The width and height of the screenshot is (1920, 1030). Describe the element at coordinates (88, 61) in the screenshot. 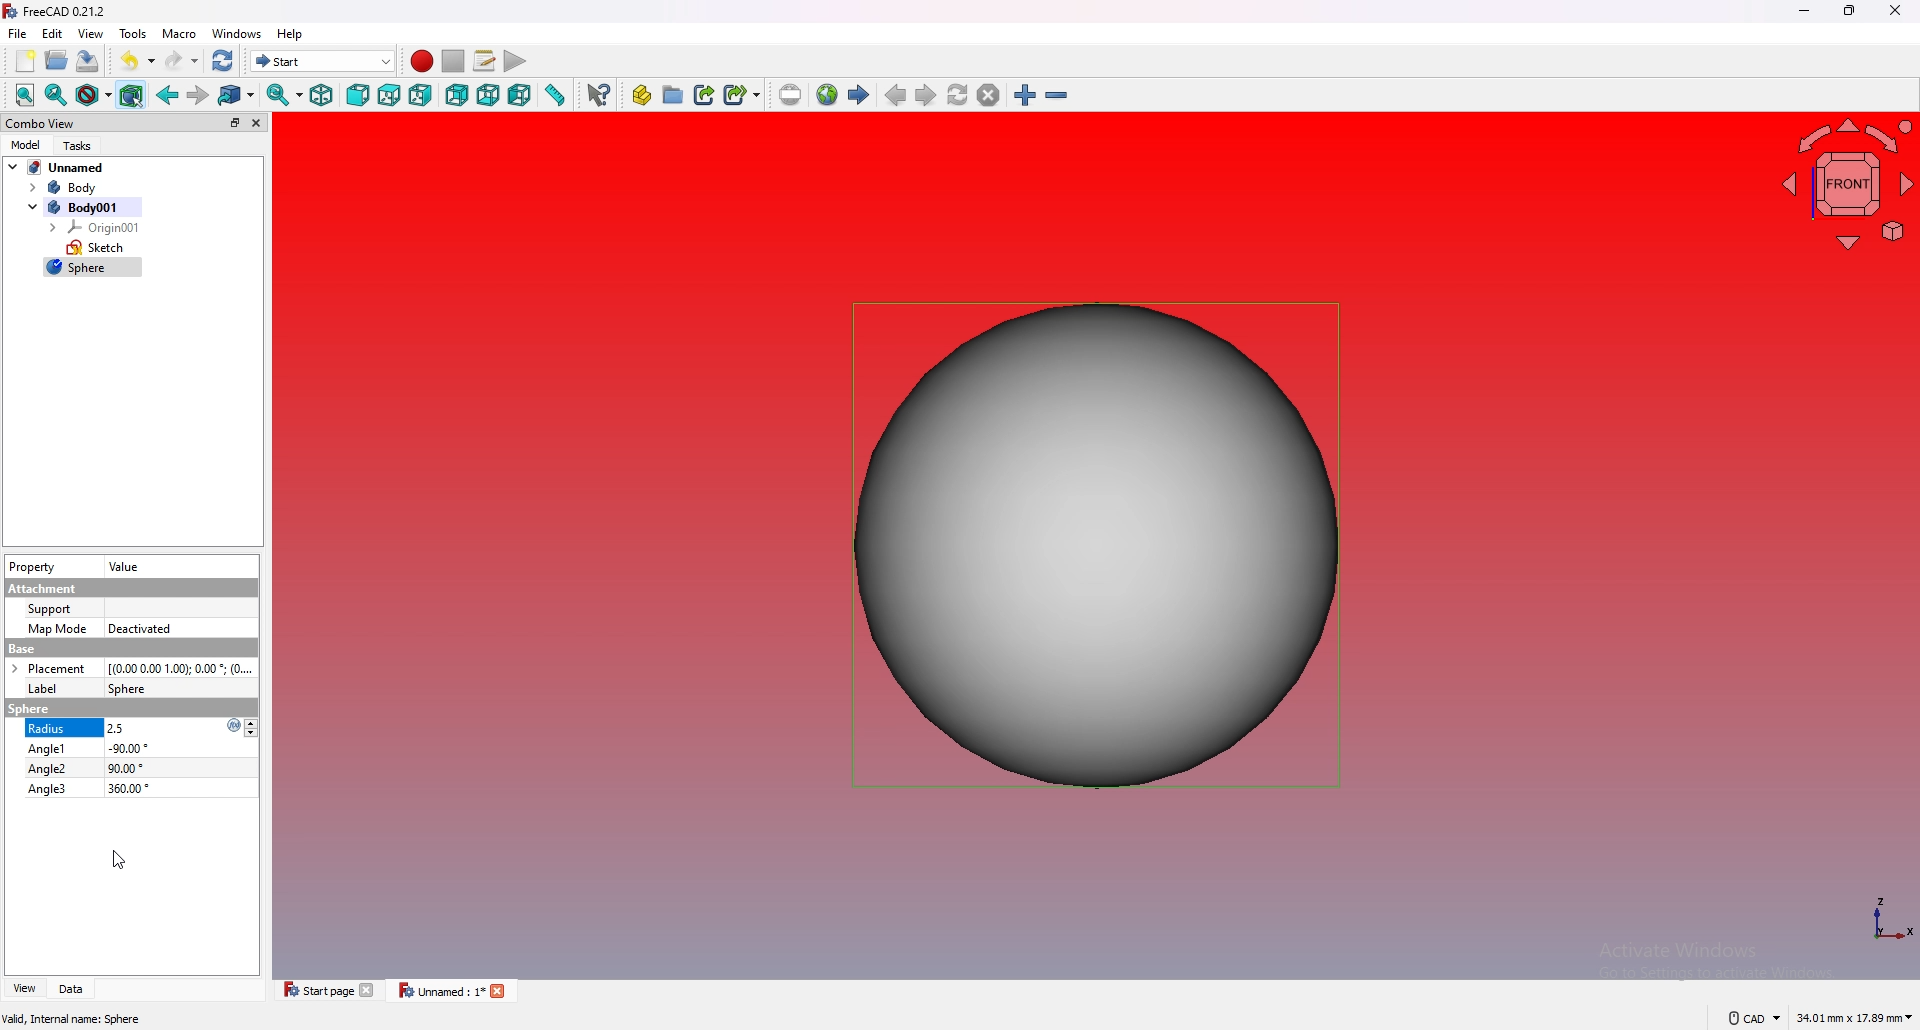

I see `save` at that location.